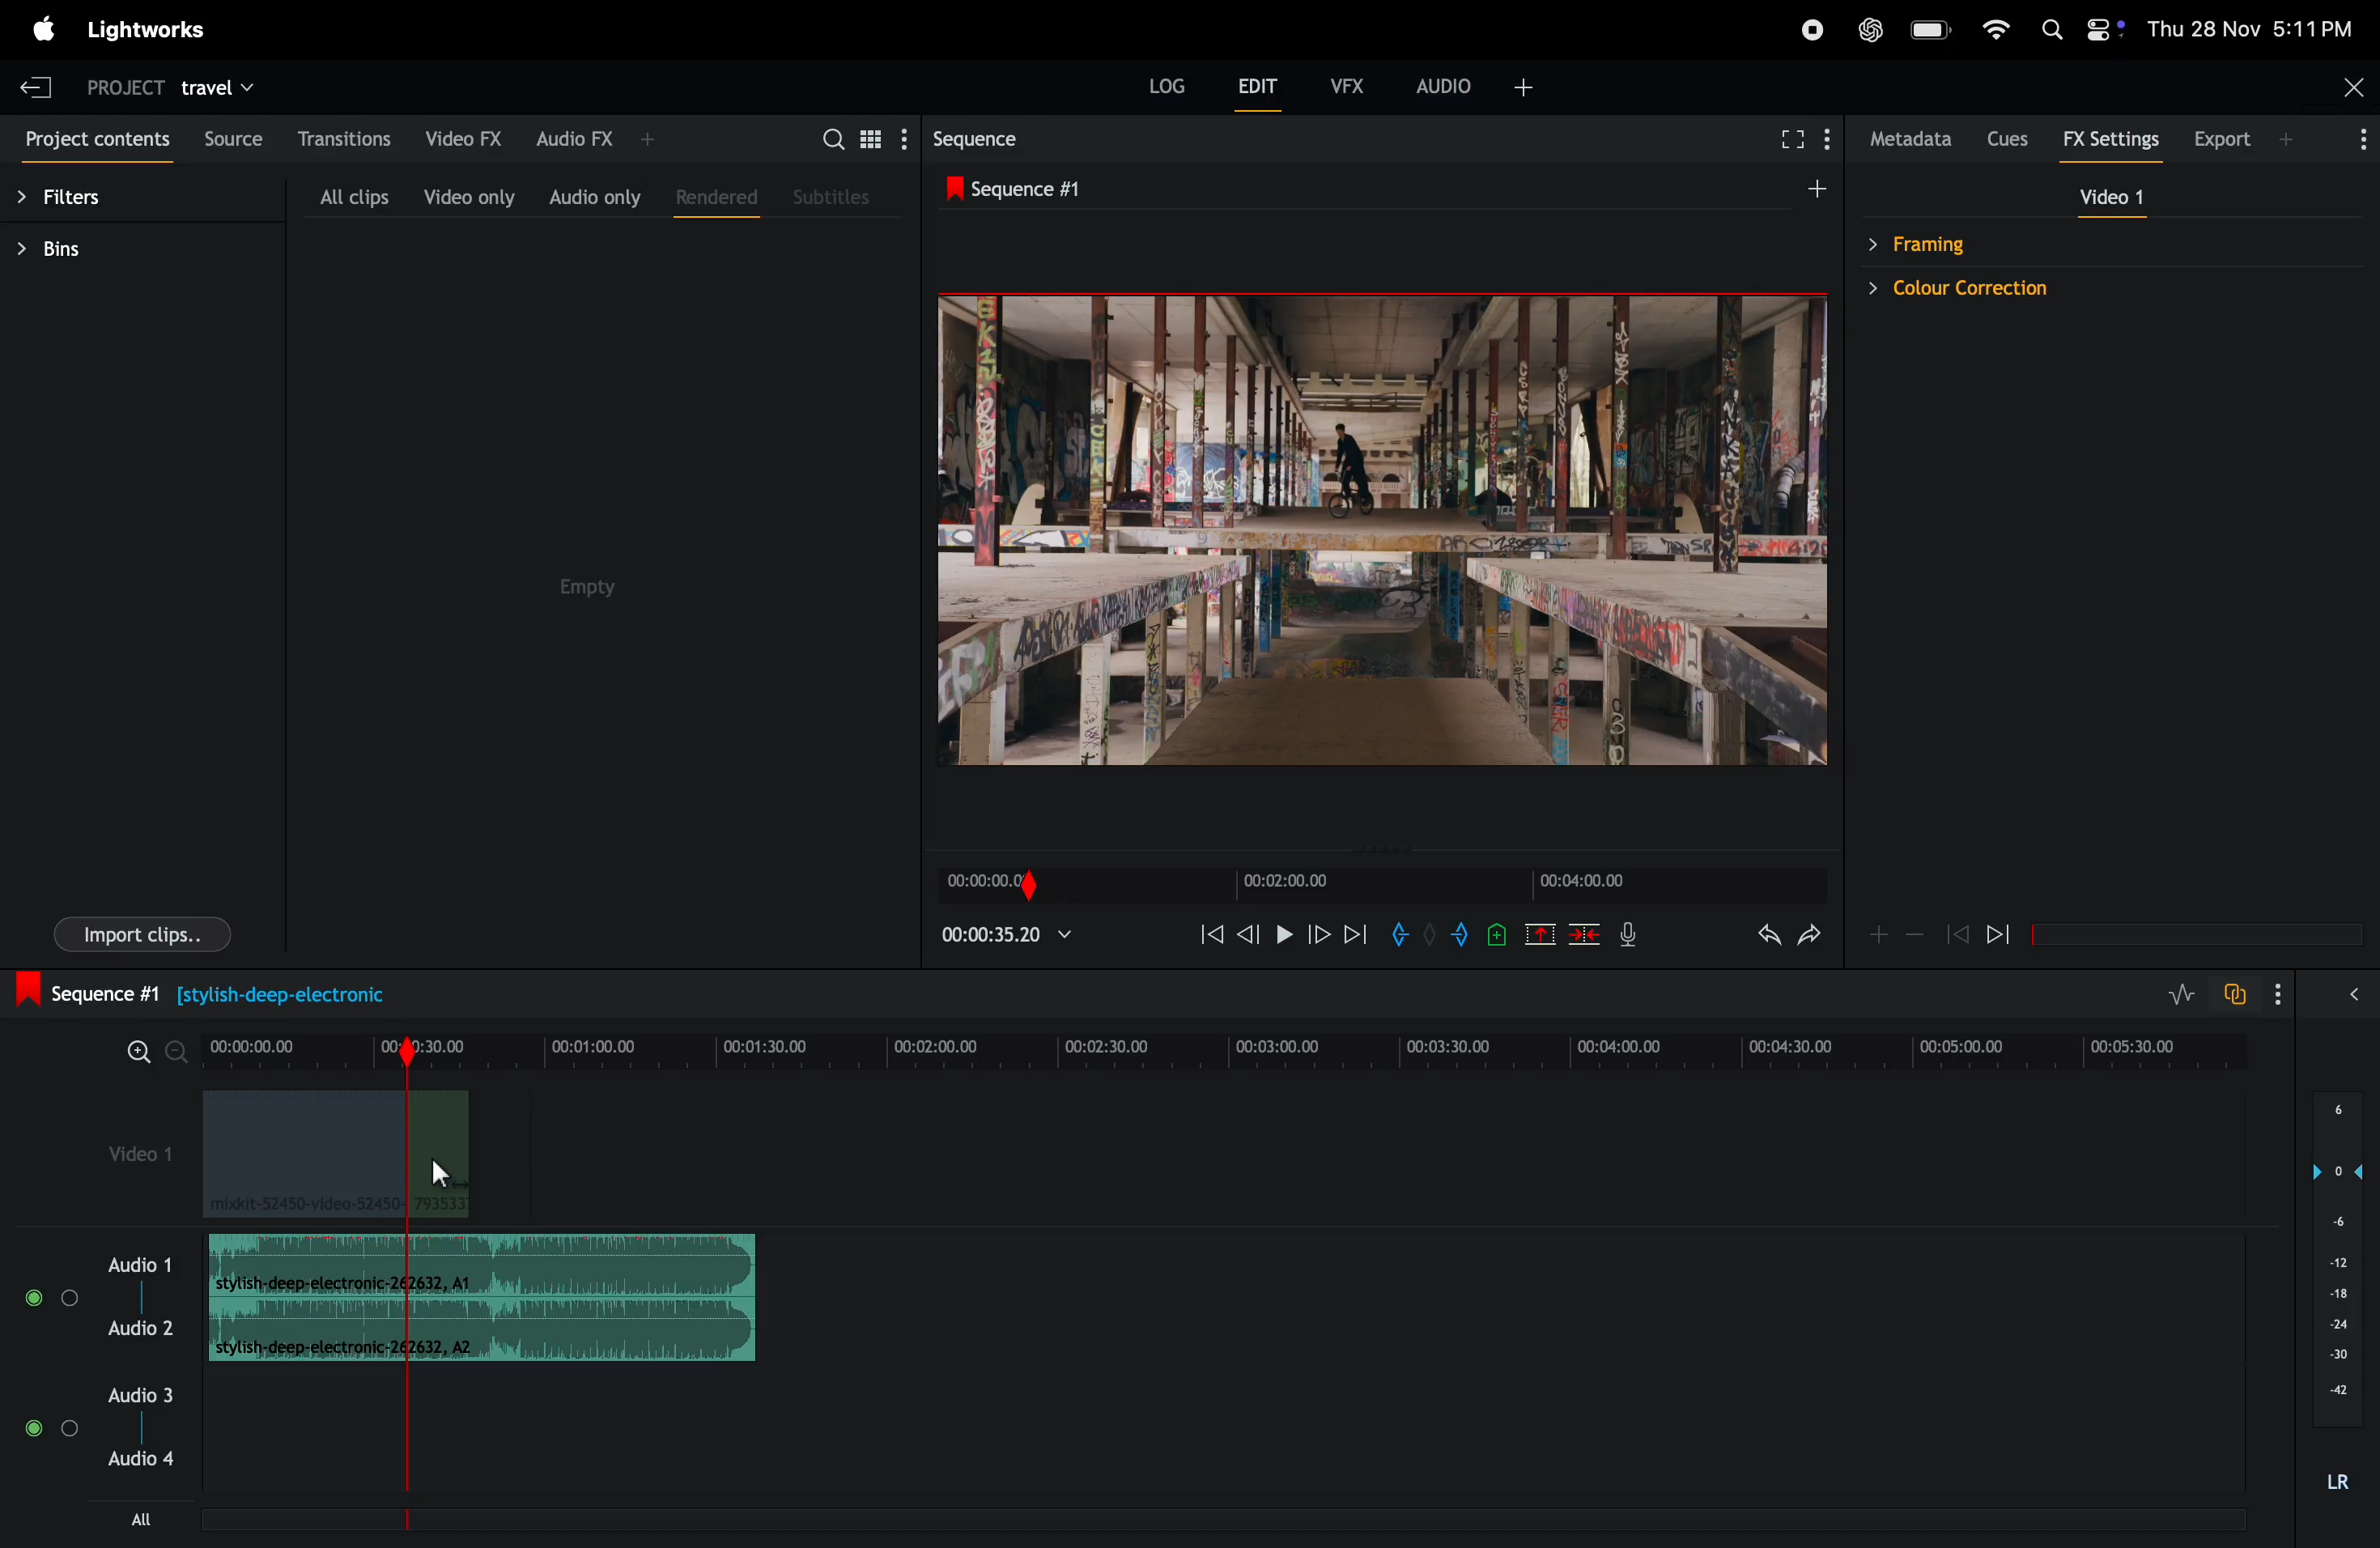  Describe the element at coordinates (1283, 932) in the screenshot. I see `pause and play` at that location.